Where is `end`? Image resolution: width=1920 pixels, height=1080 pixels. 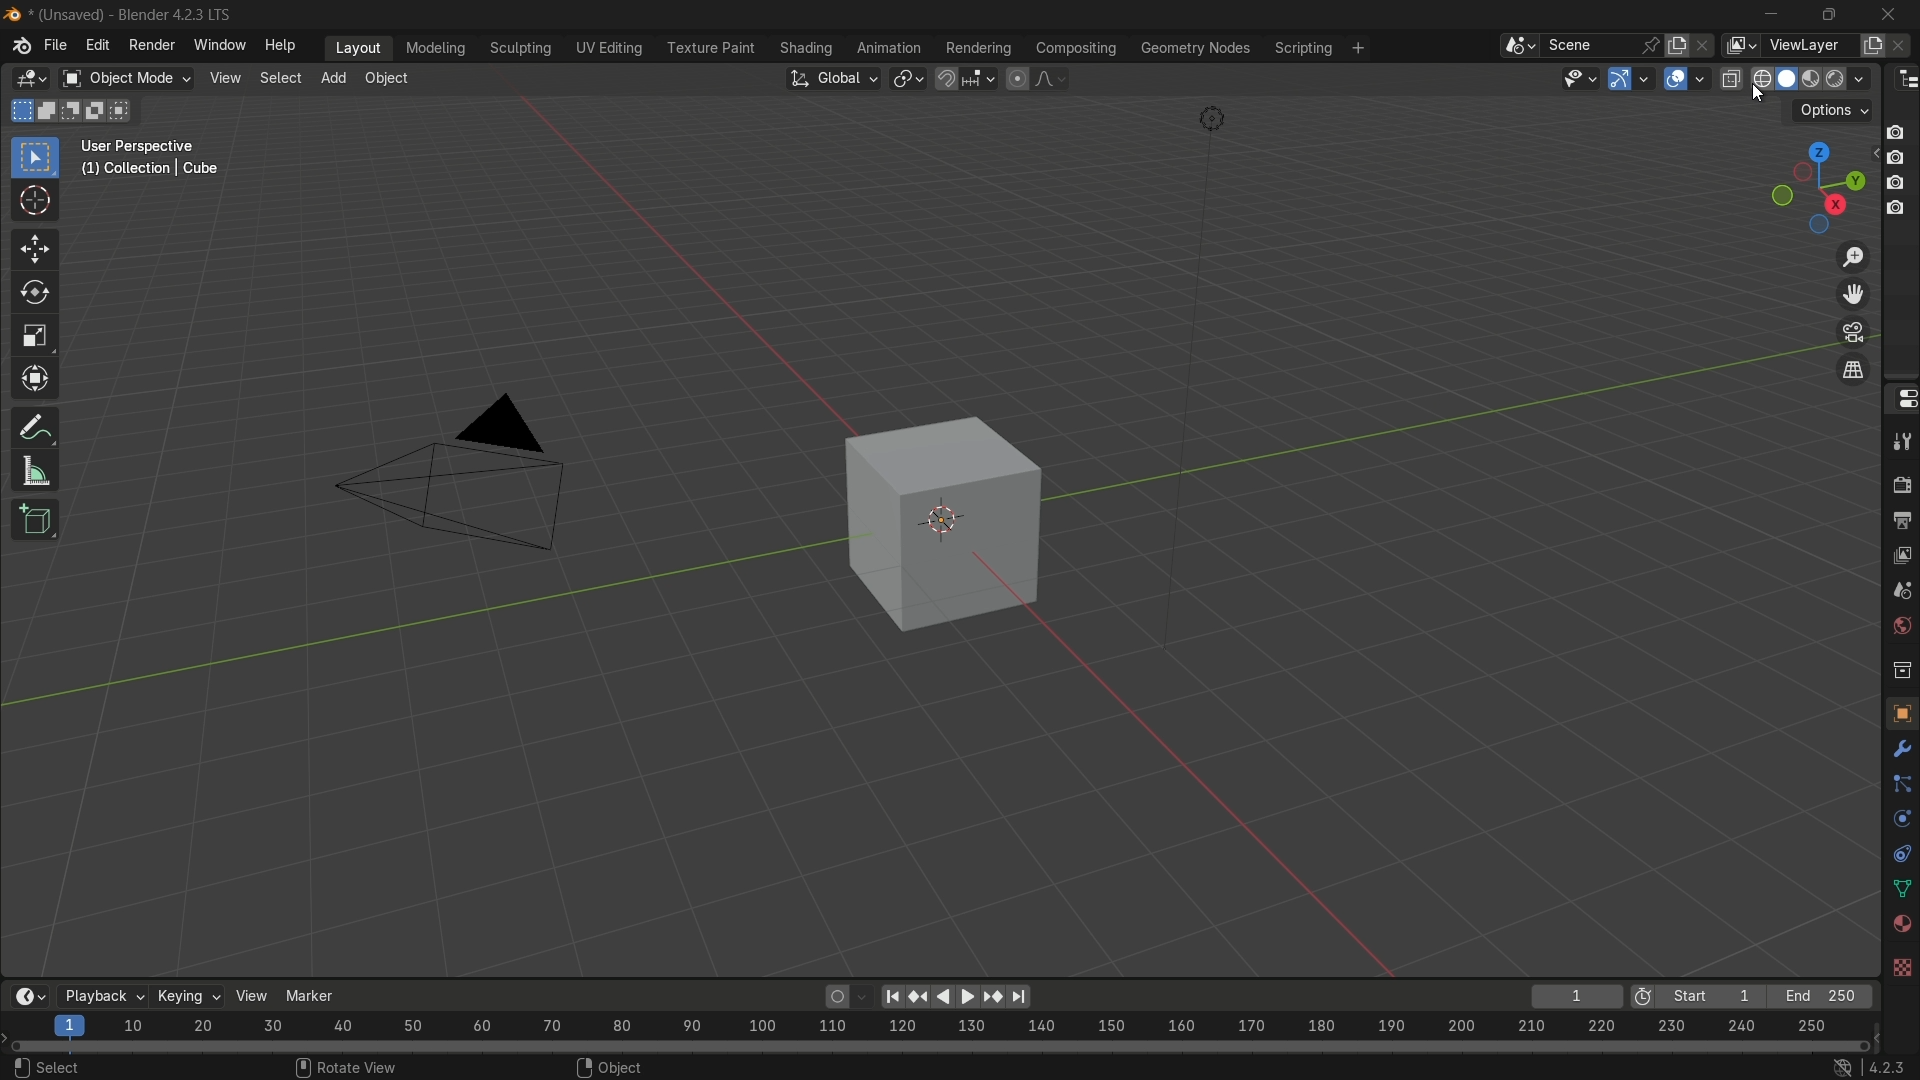
end is located at coordinates (1819, 995).